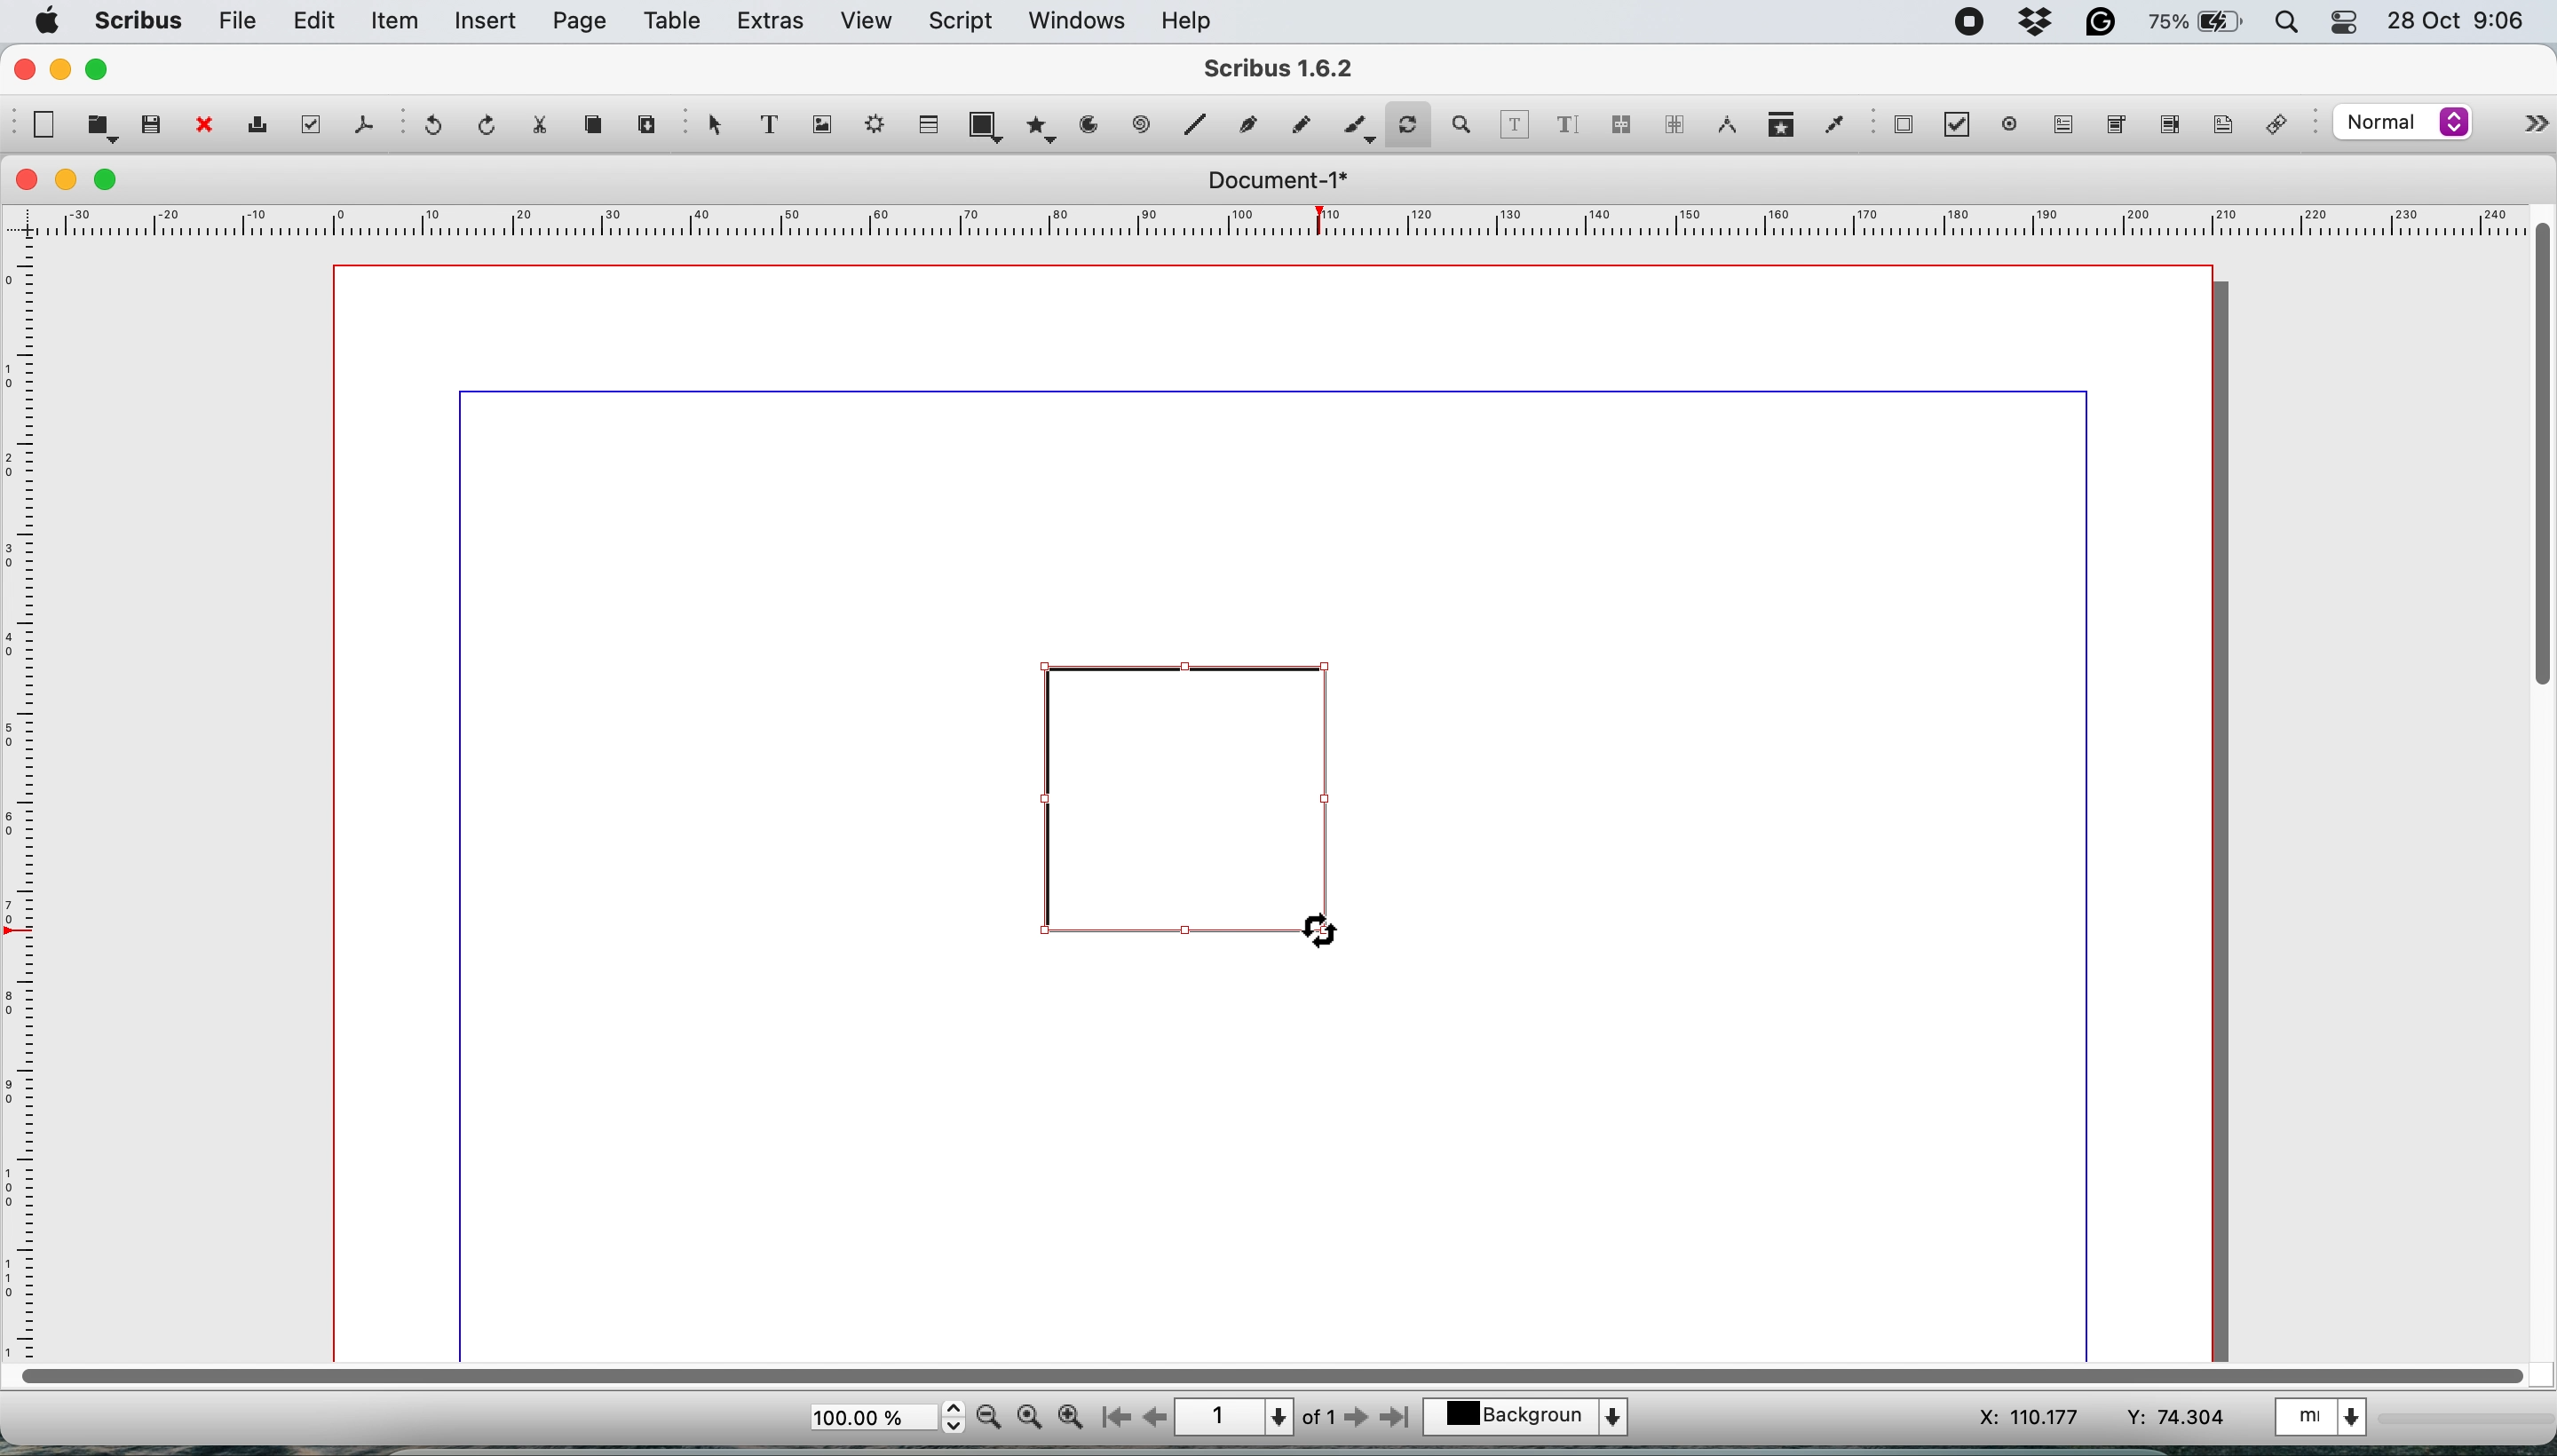 The image size is (2557, 1456). What do you see at coordinates (1141, 126) in the screenshot?
I see `line` at bounding box center [1141, 126].